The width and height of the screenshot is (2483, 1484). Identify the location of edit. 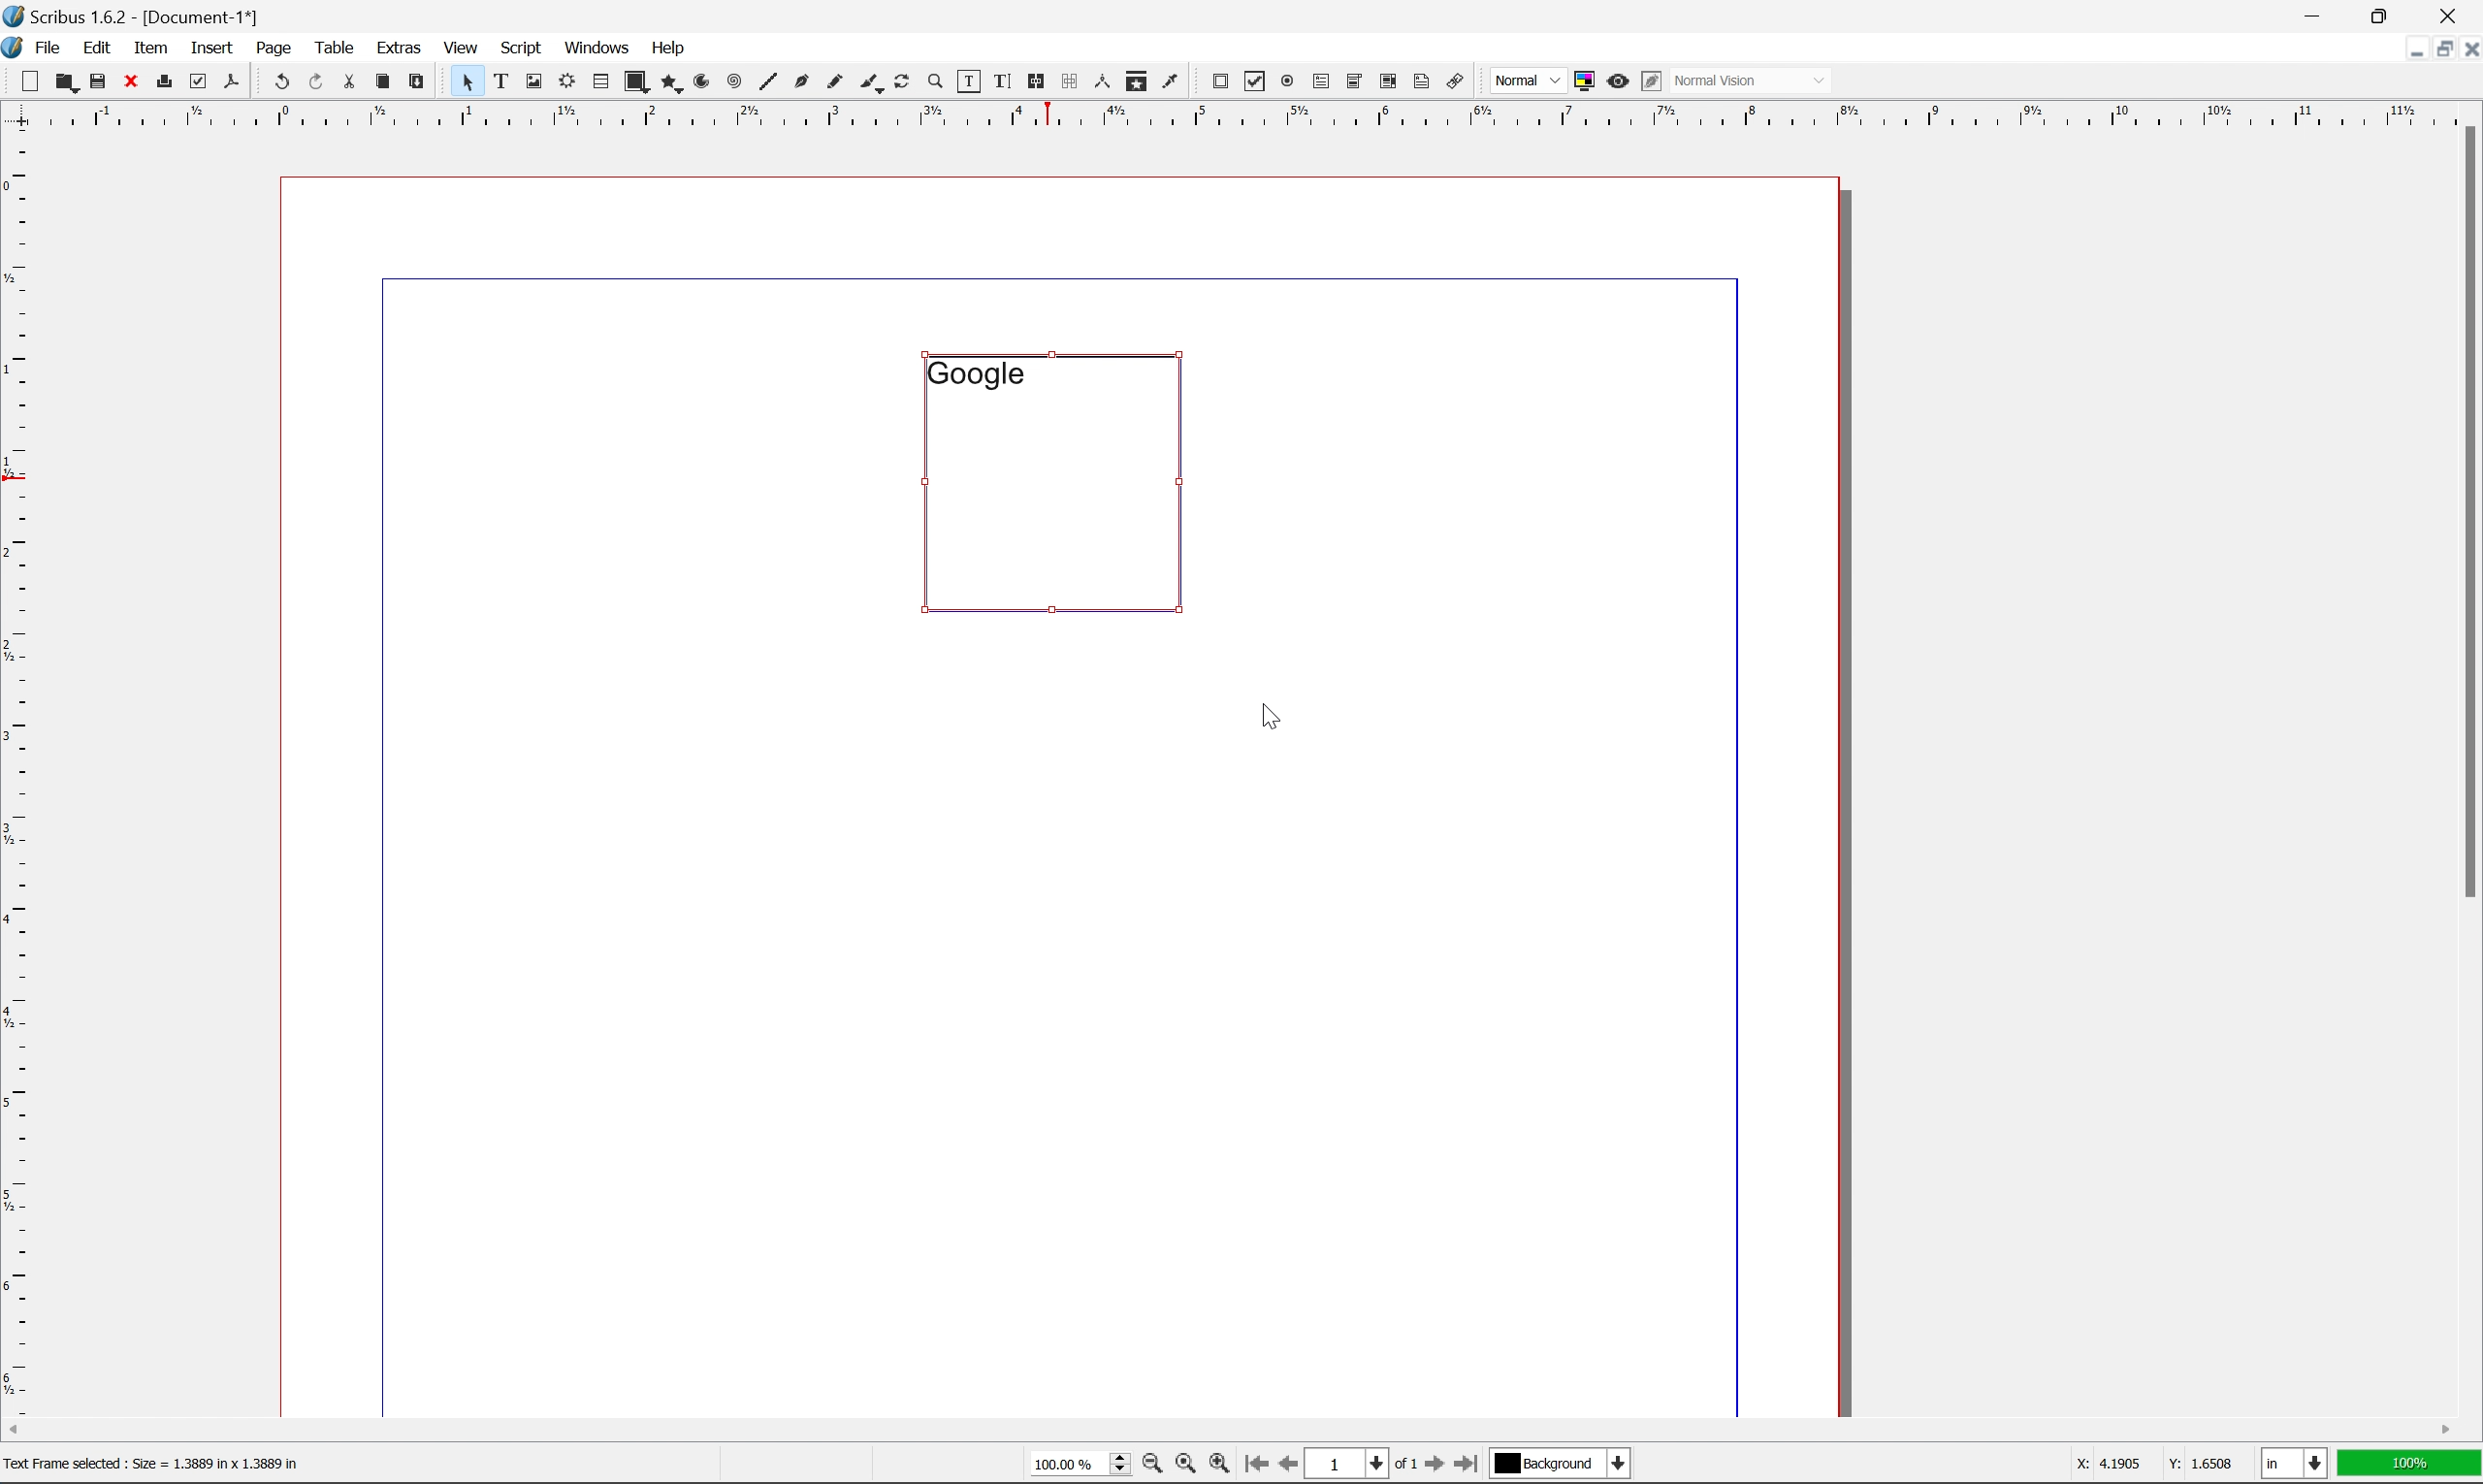
(100, 48).